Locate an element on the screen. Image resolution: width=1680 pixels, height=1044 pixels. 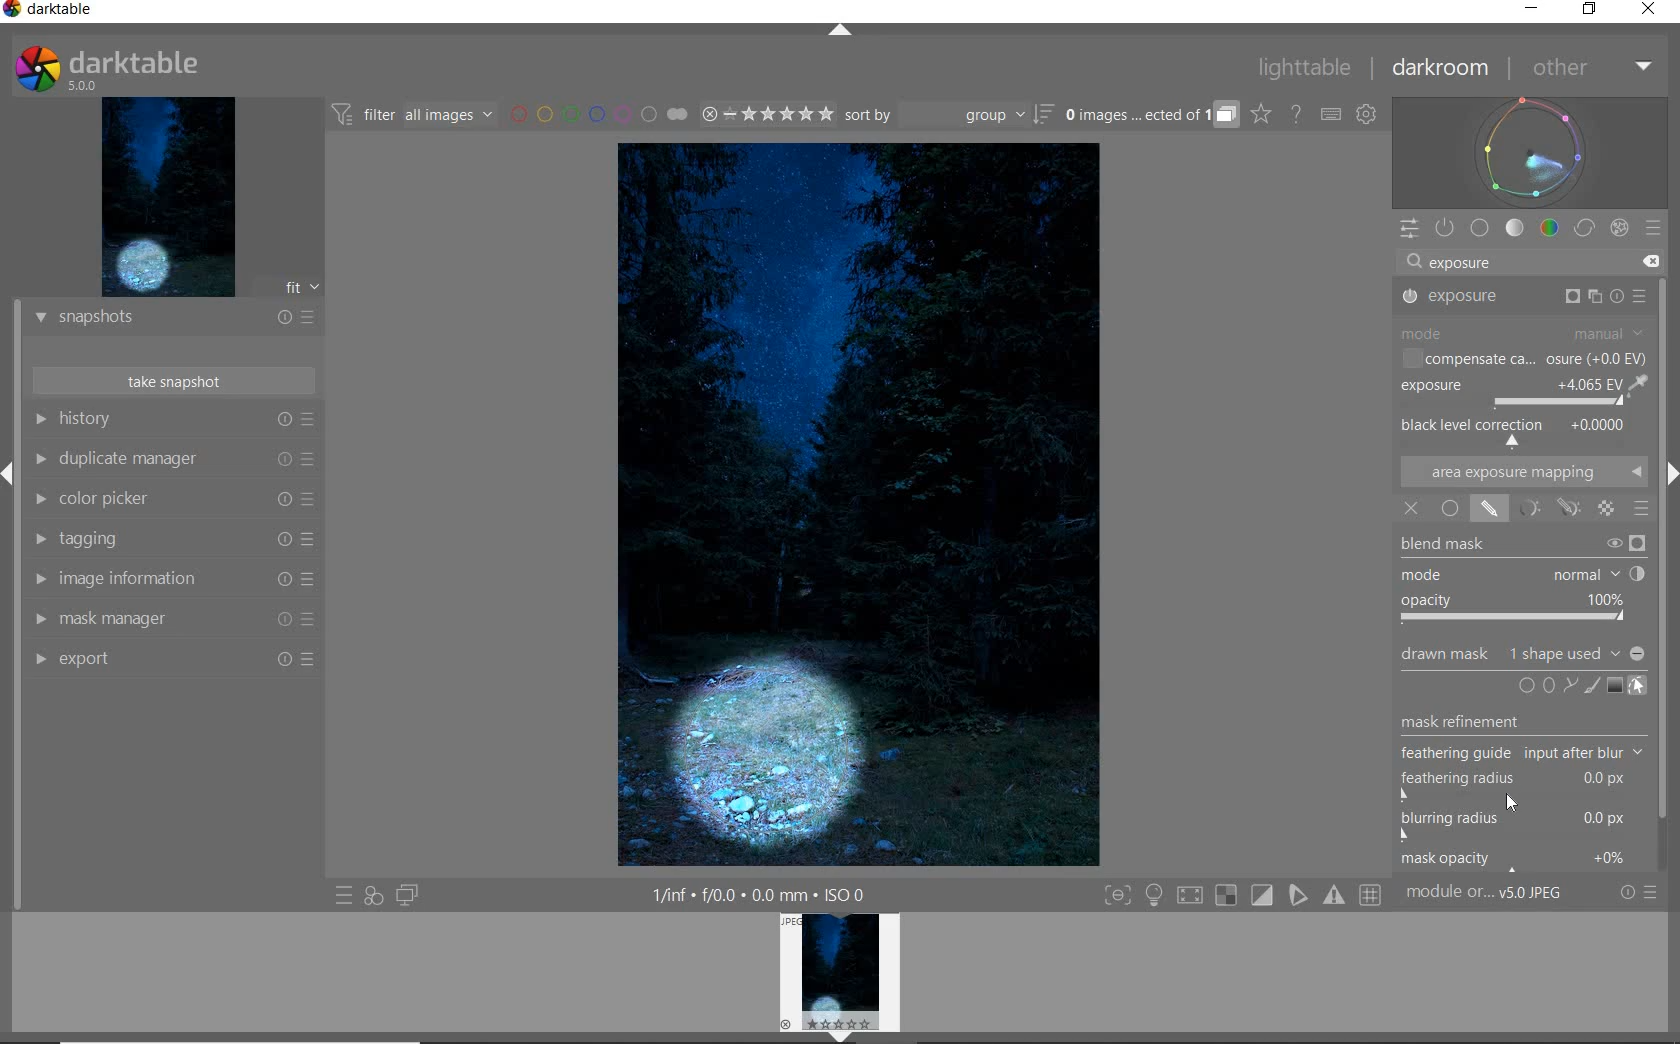
EXPORT is located at coordinates (173, 661).